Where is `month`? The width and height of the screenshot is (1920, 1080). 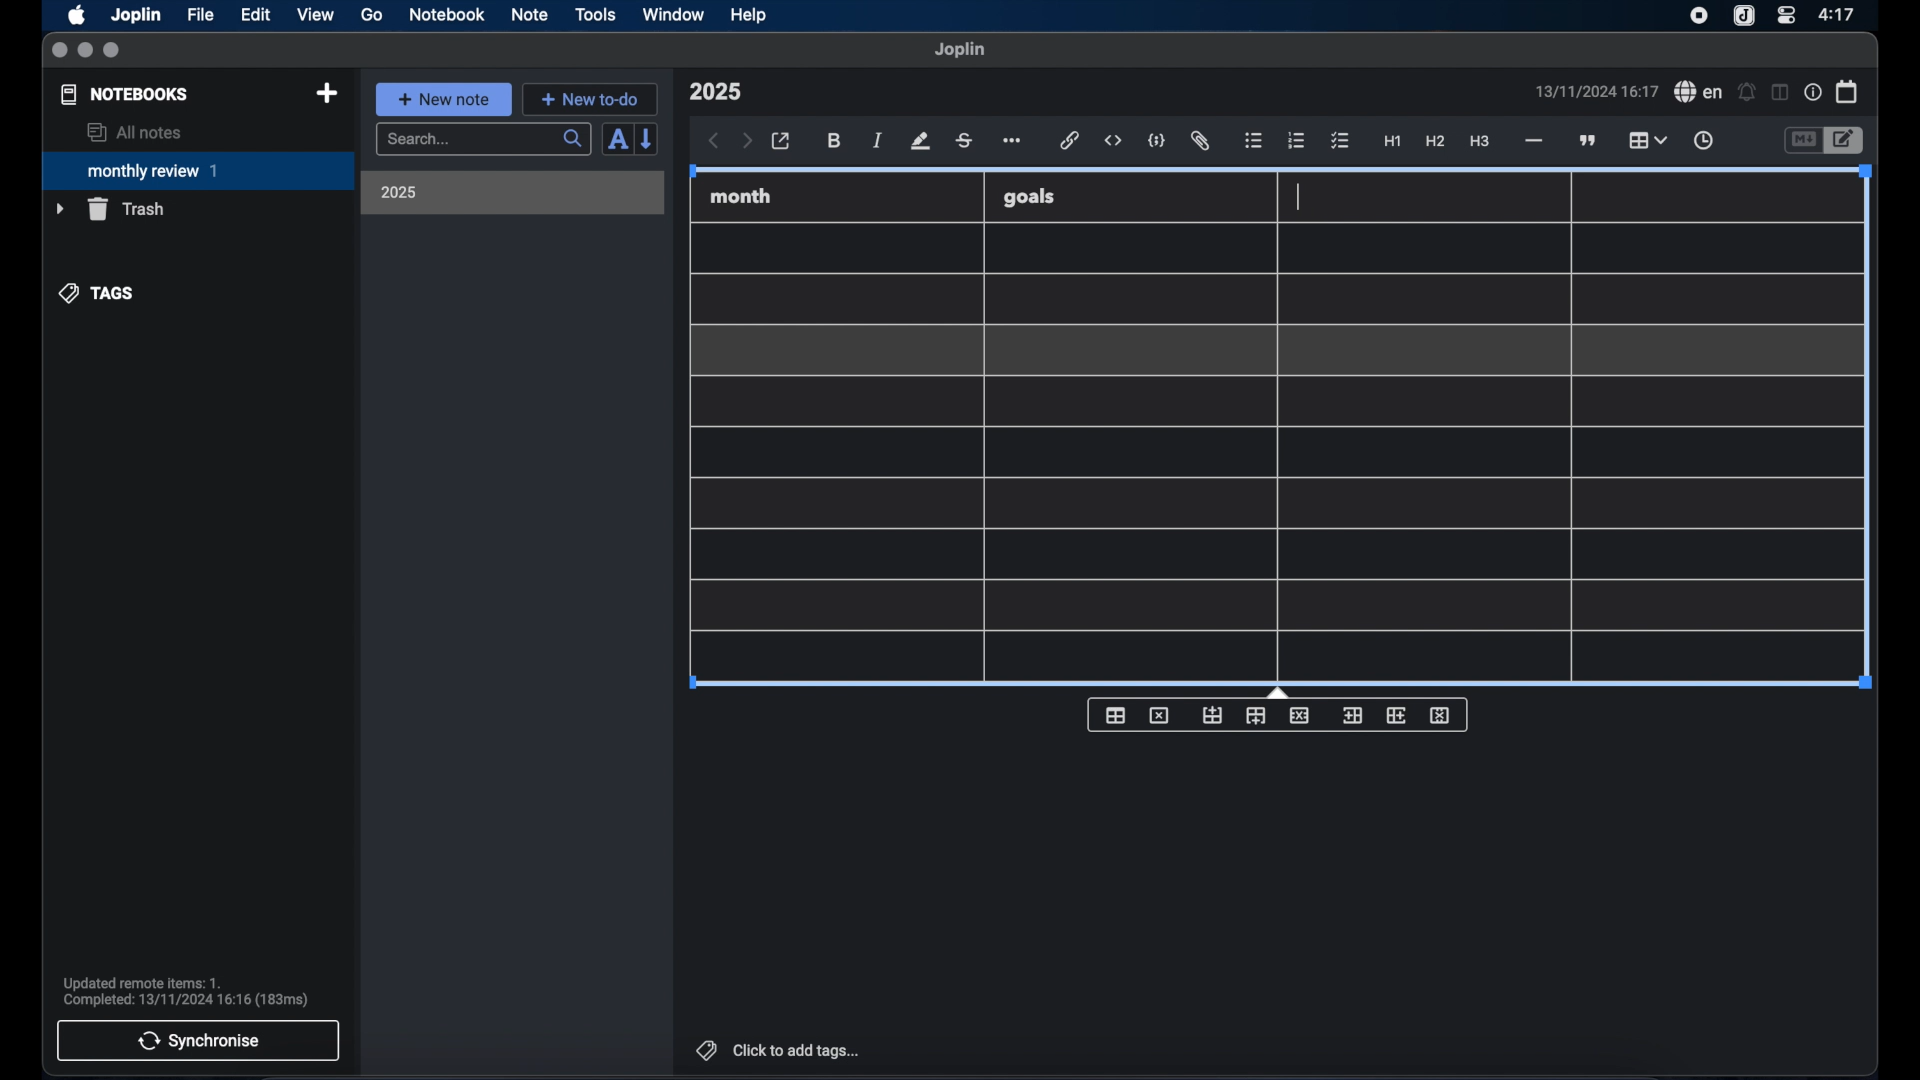 month is located at coordinates (741, 196).